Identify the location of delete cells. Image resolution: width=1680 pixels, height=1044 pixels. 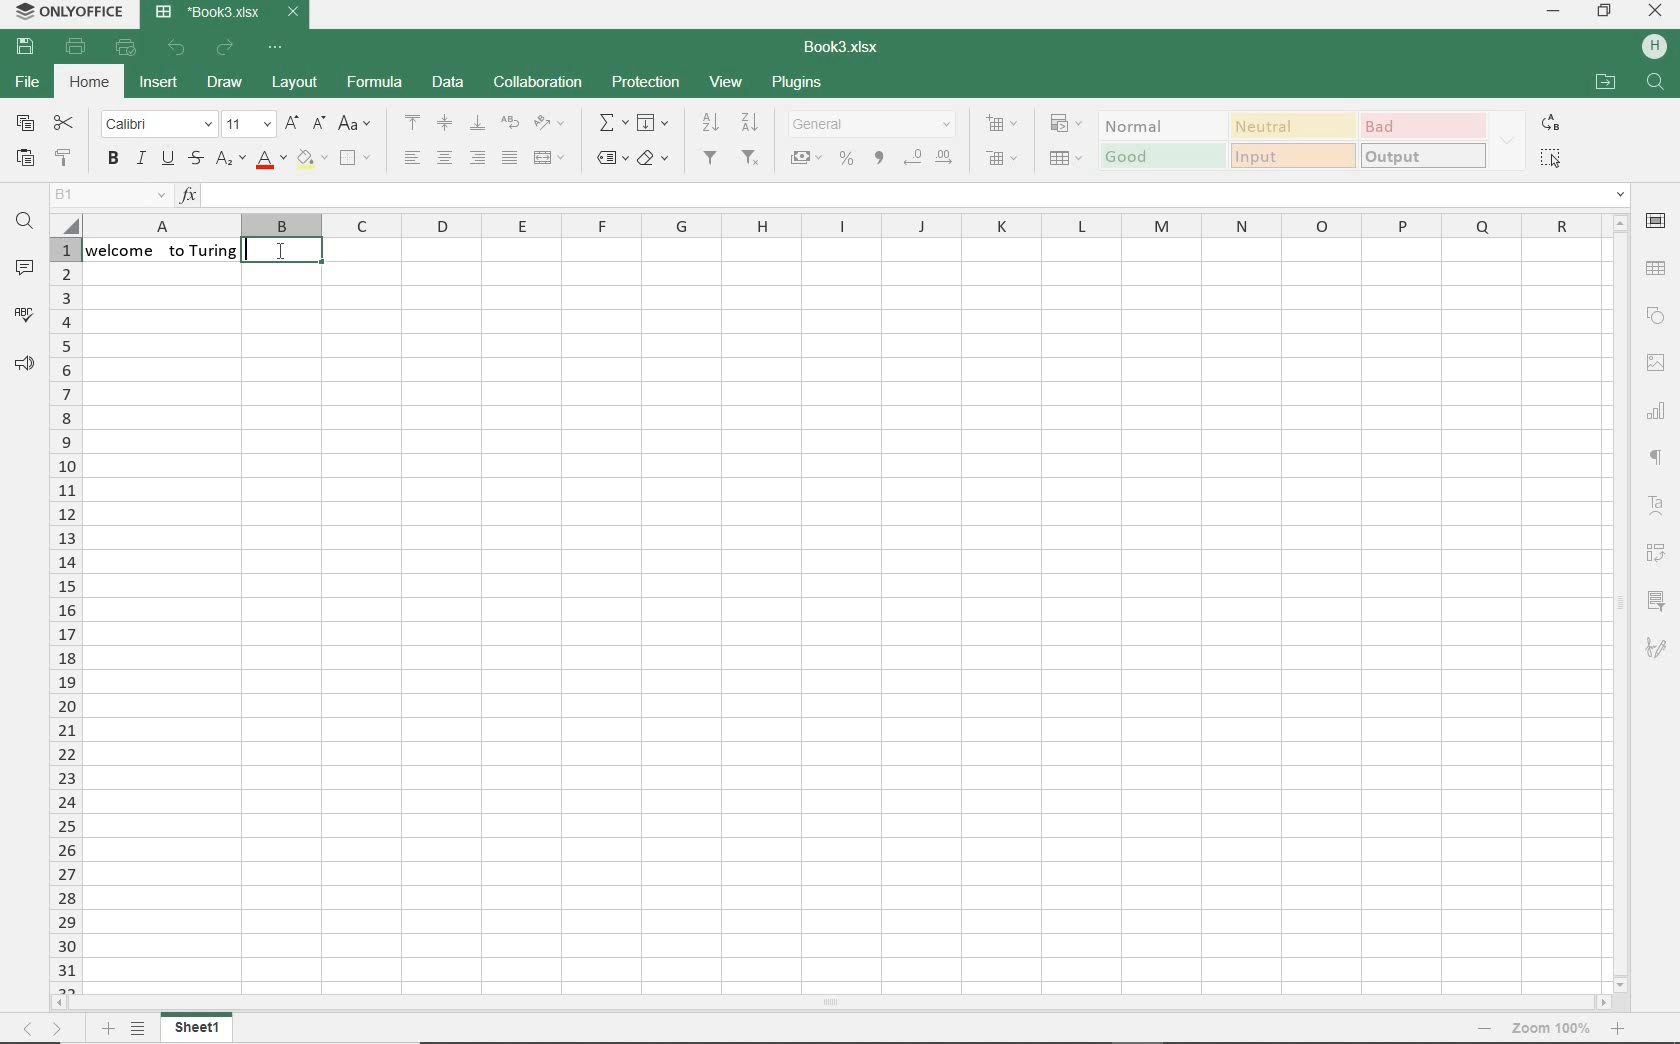
(1001, 157).